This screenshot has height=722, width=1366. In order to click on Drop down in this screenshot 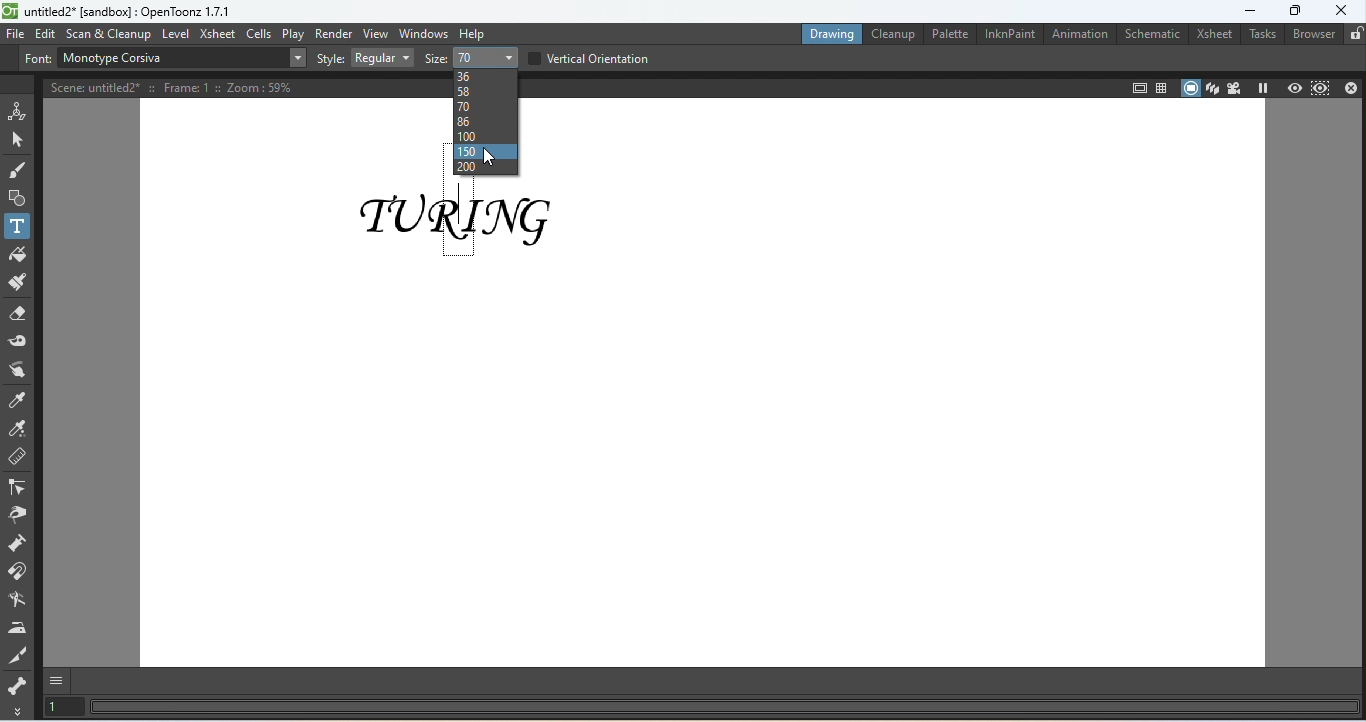, I will do `click(381, 58)`.